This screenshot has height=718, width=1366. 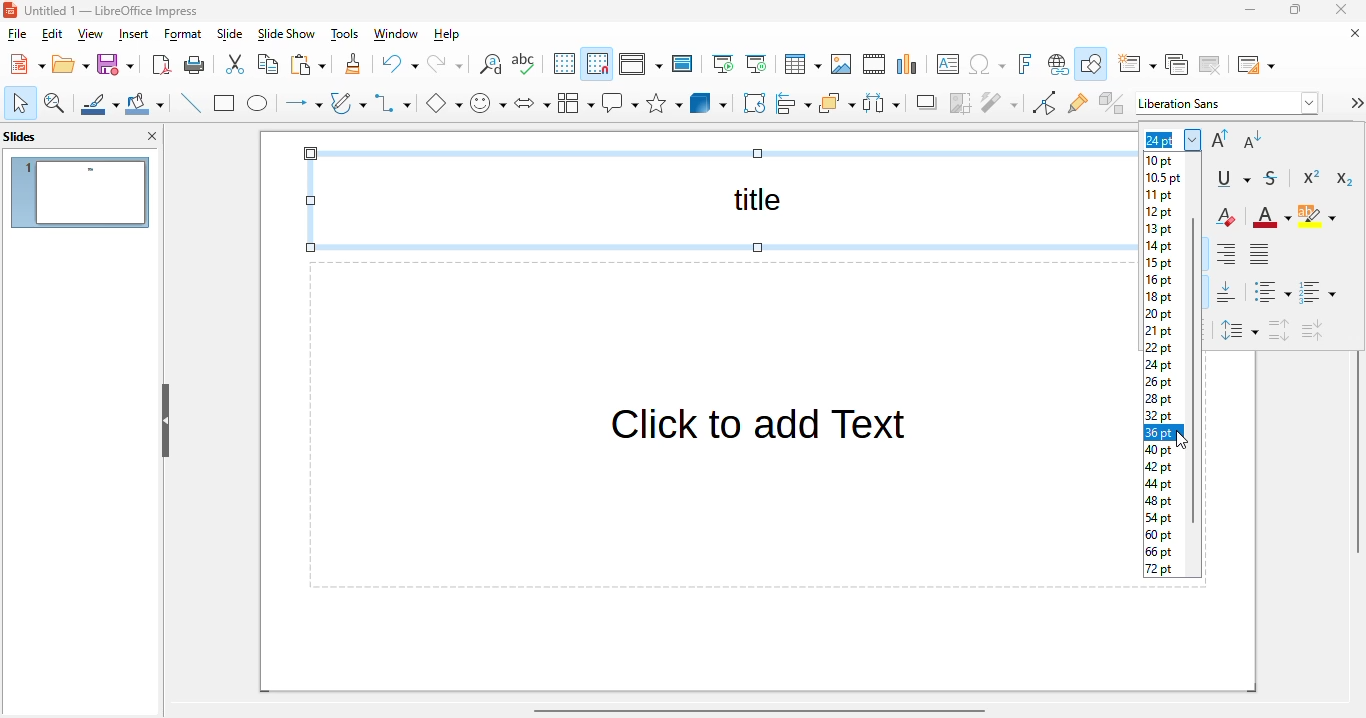 I want to click on rectangle, so click(x=225, y=103).